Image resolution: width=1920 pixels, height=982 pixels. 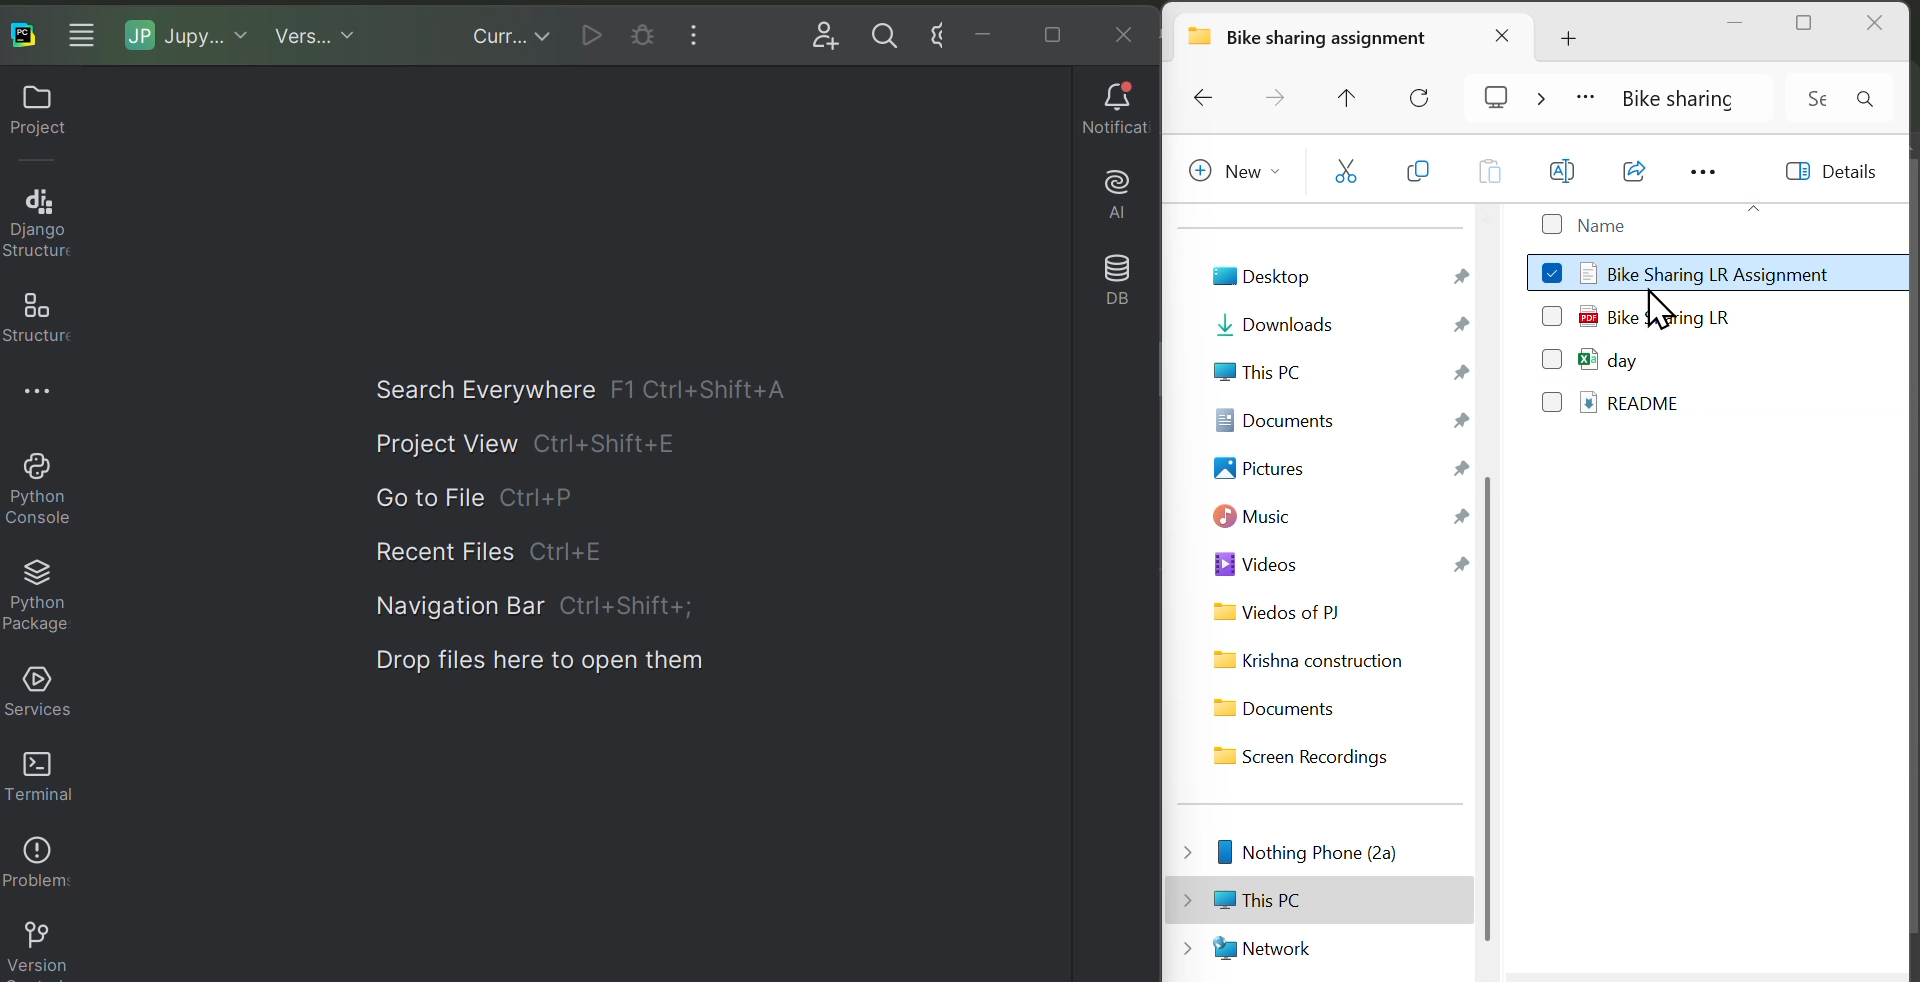 I want to click on Bike Sharing LR Assignment, so click(x=1719, y=268).